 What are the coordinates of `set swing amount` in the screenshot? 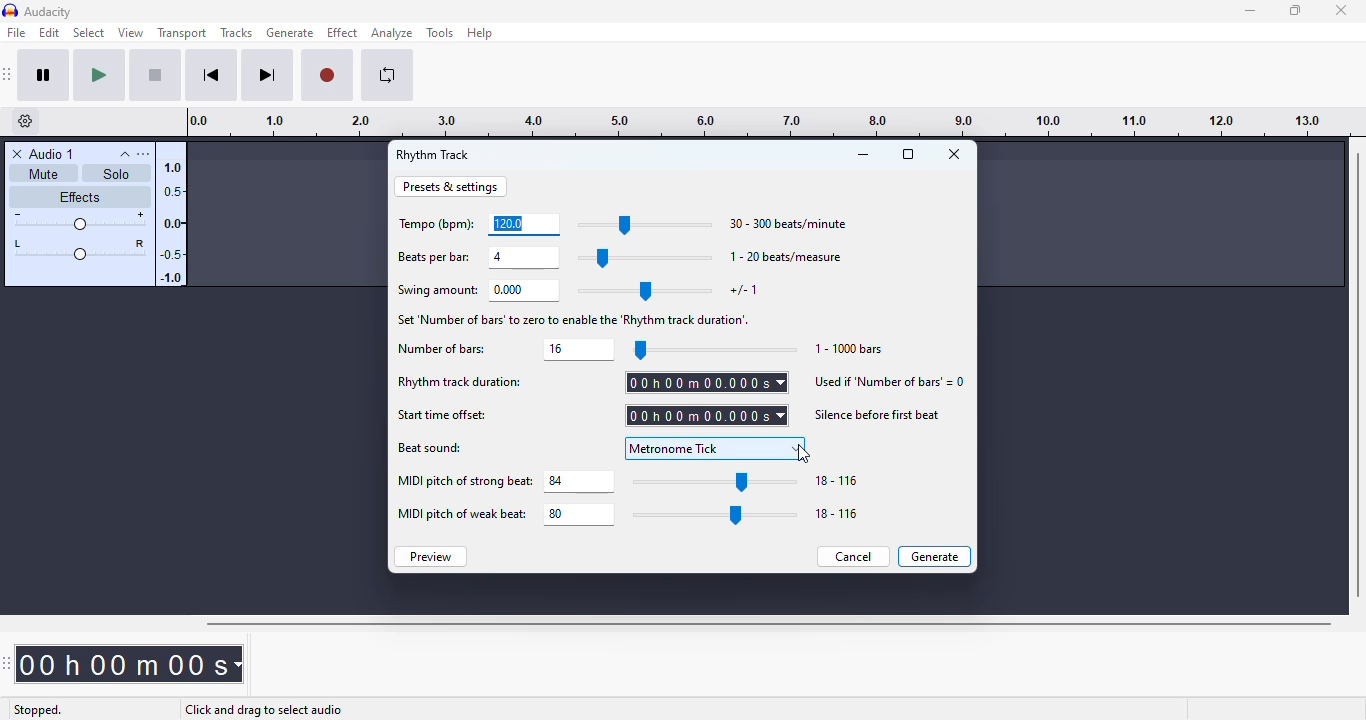 It's located at (527, 291).